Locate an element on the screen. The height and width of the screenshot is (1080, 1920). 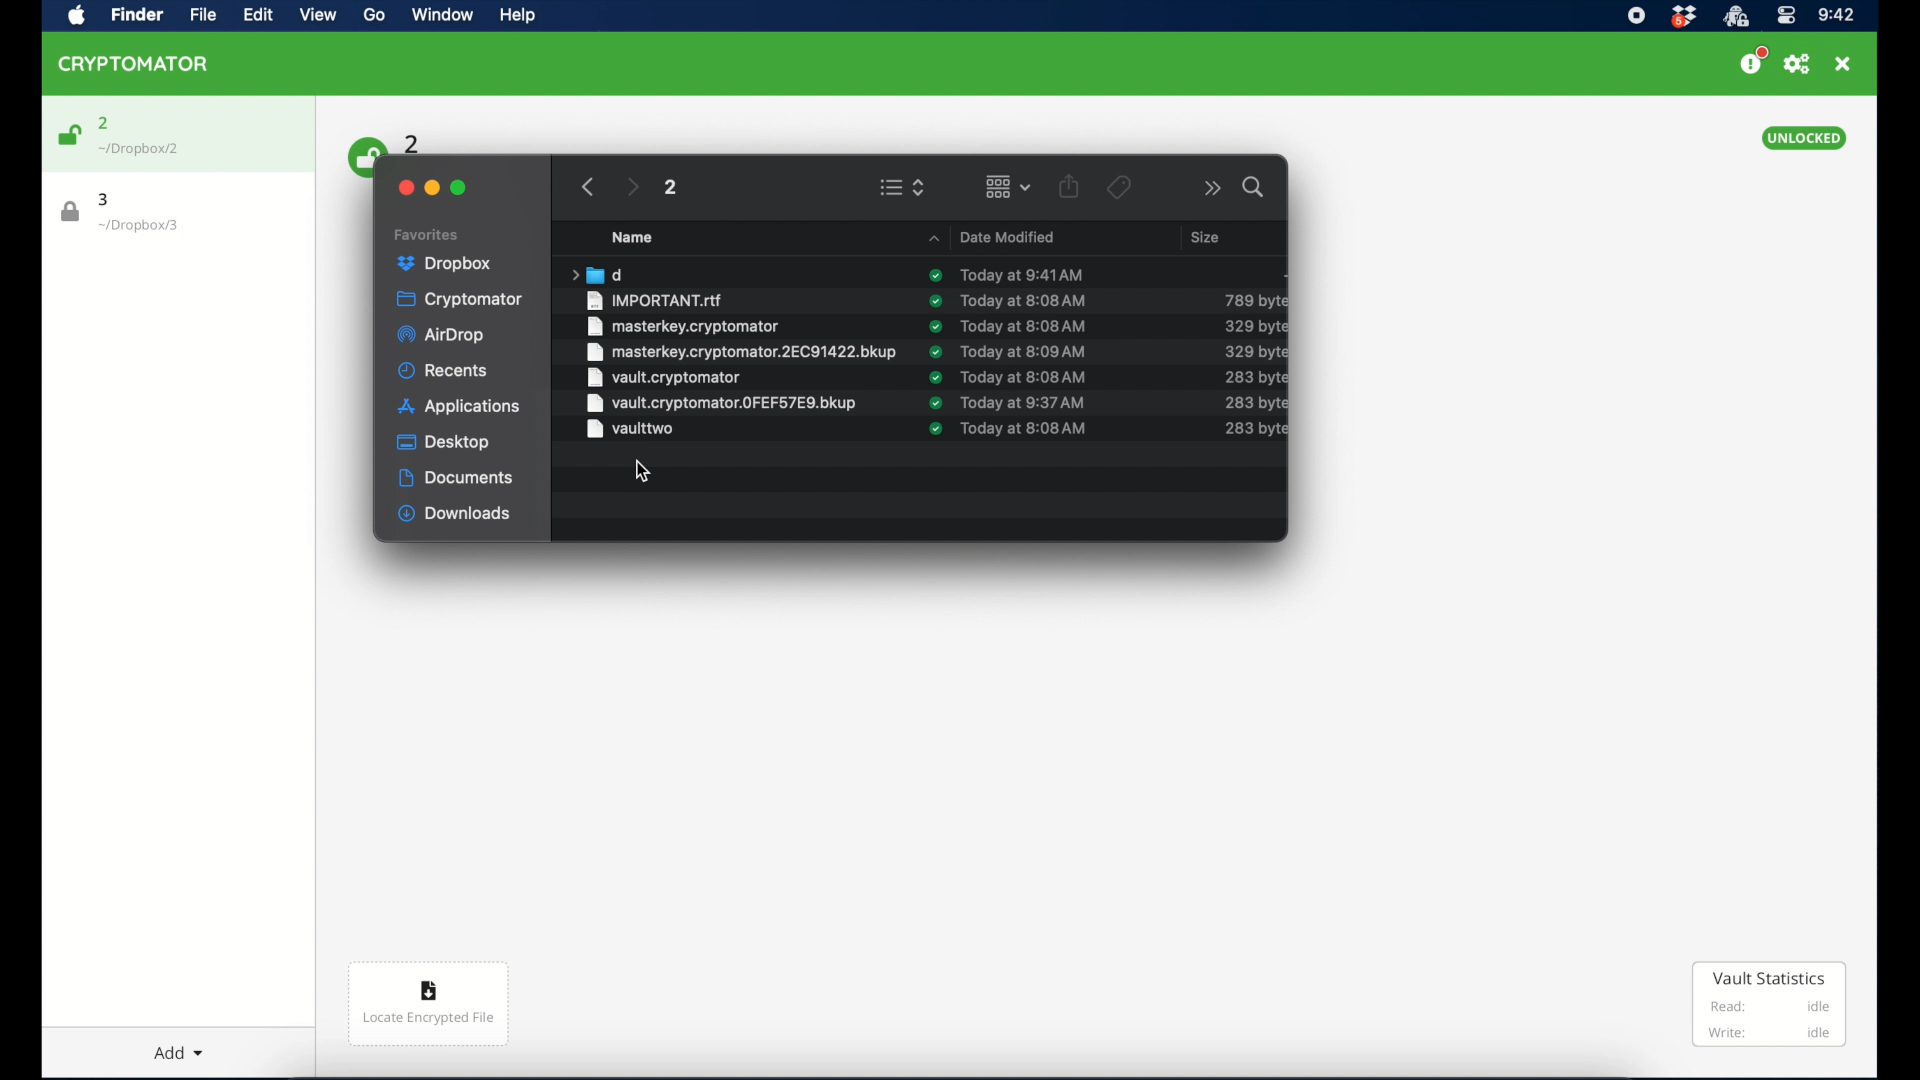
 is located at coordinates (1023, 326).